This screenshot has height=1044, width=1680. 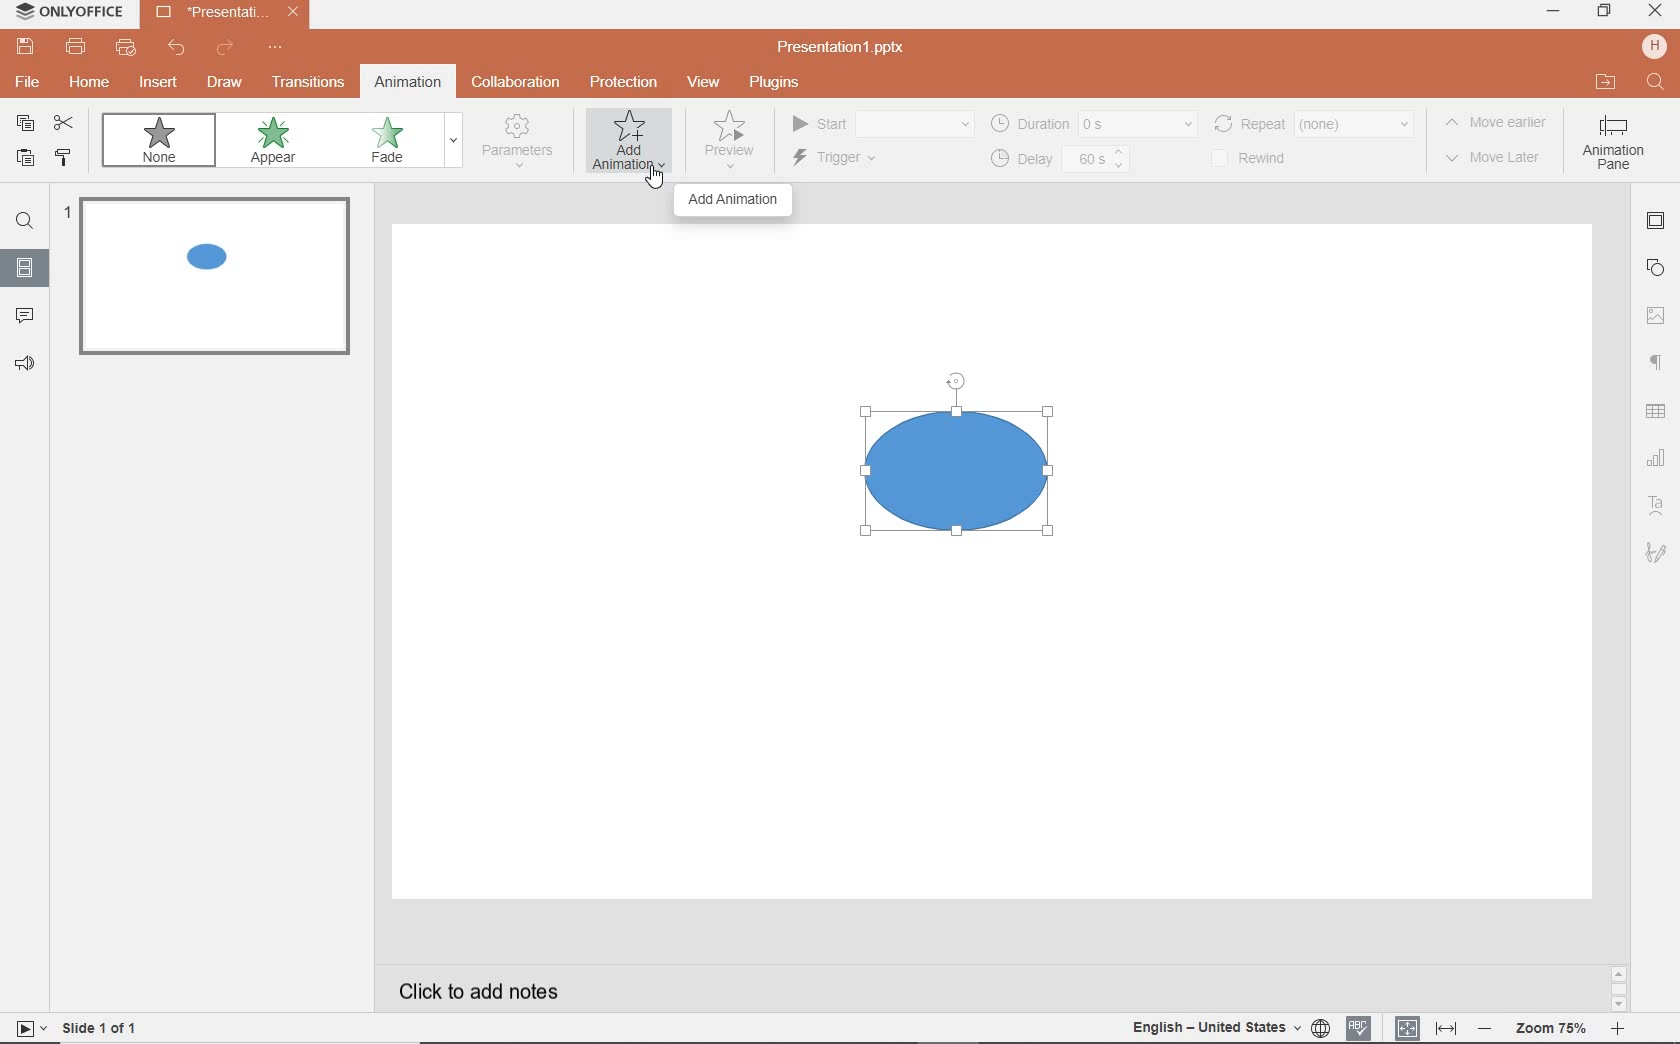 I want to click on PASTE, so click(x=24, y=160).